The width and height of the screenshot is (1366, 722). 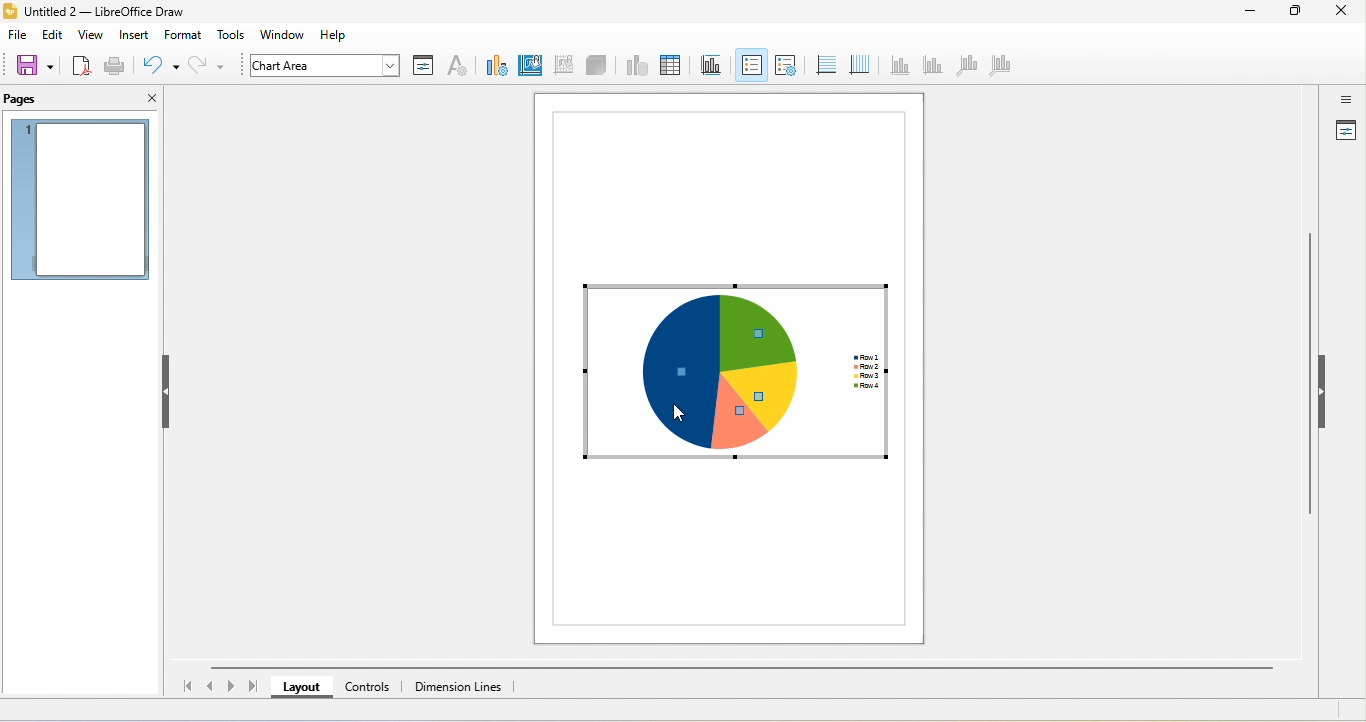 I want to click on all axes, so click(x=999, y=68).